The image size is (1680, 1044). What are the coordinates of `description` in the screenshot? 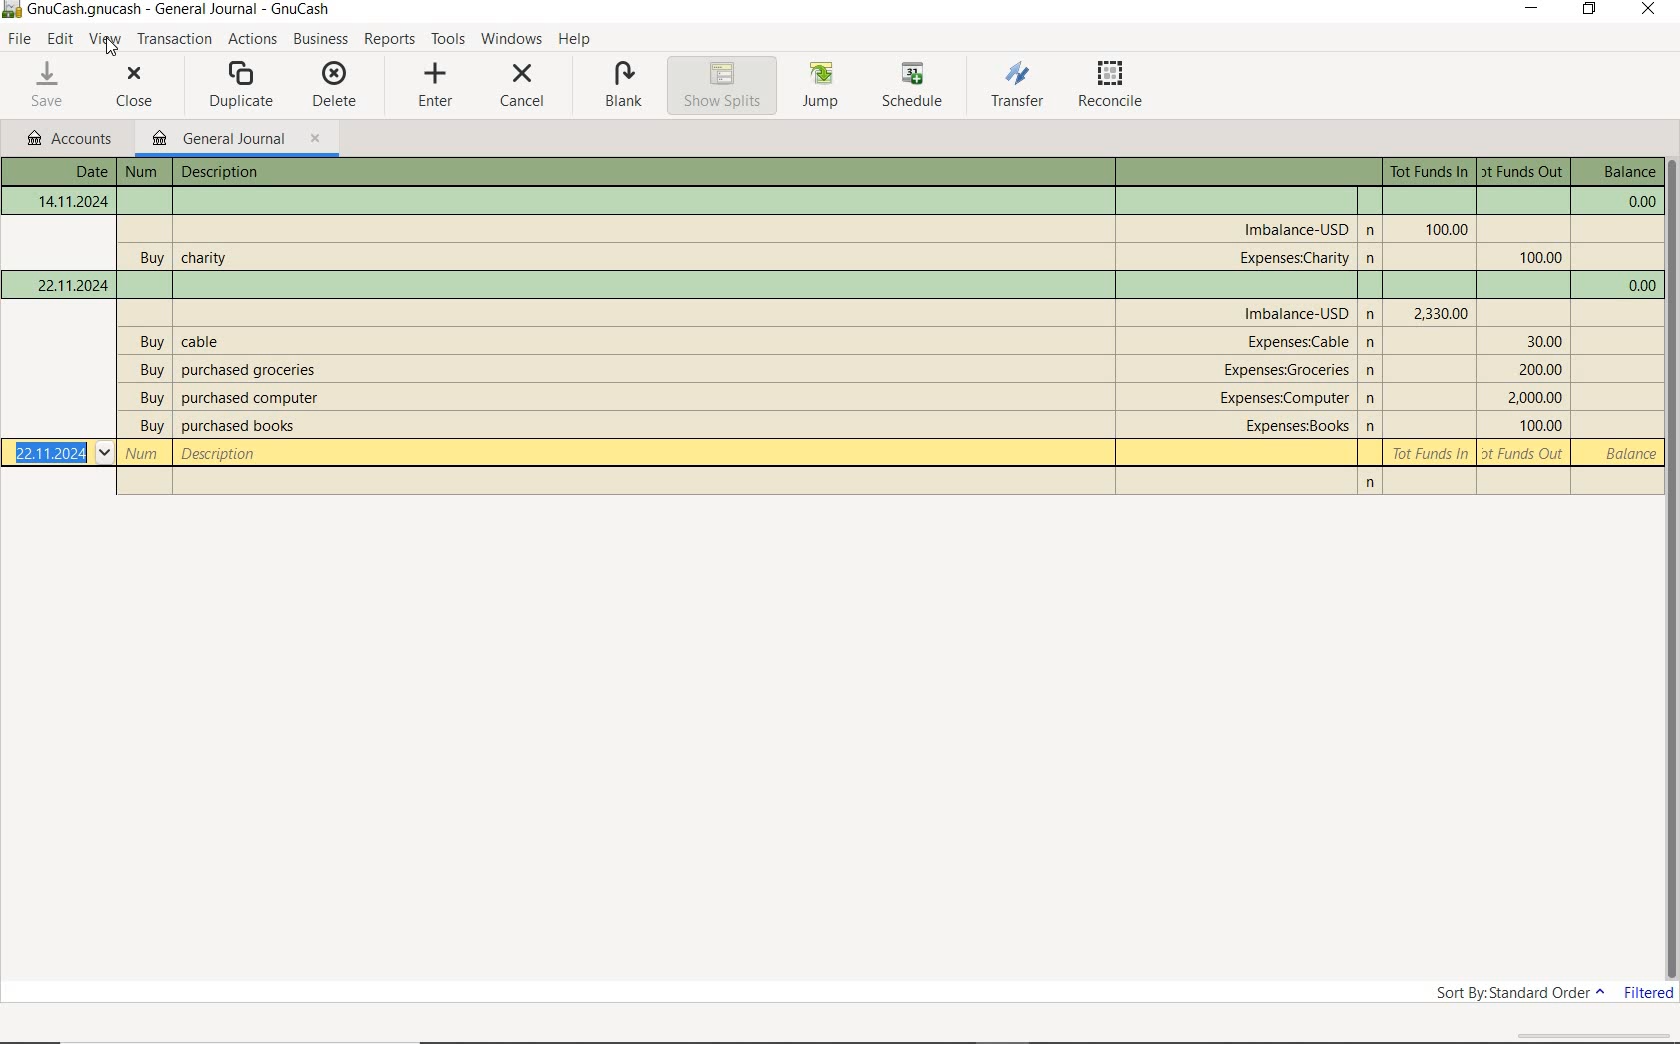 It's located at (221, 453).